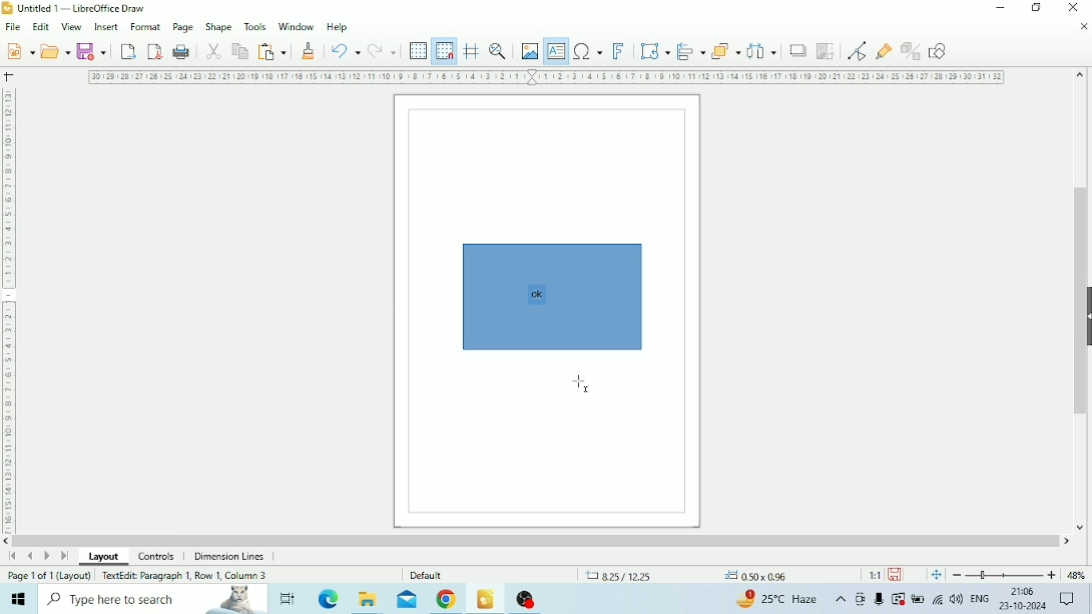 This screenshot has width=1092, height=614. Describe the element at coordinates (381, 51) in the screenshot. I see `Redo` at that location.